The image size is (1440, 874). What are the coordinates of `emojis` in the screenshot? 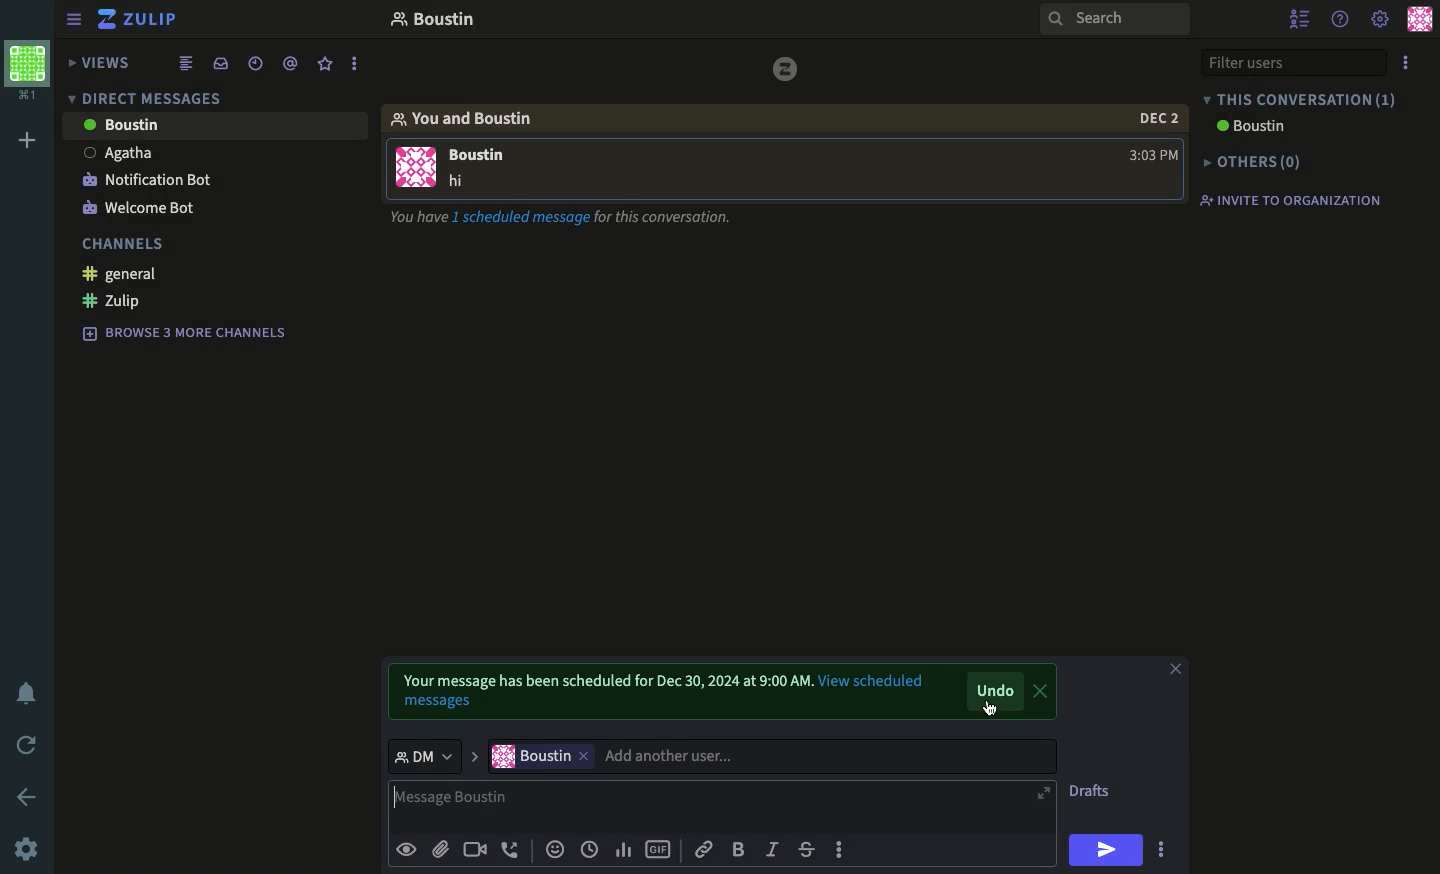 It's located at (555, 847).